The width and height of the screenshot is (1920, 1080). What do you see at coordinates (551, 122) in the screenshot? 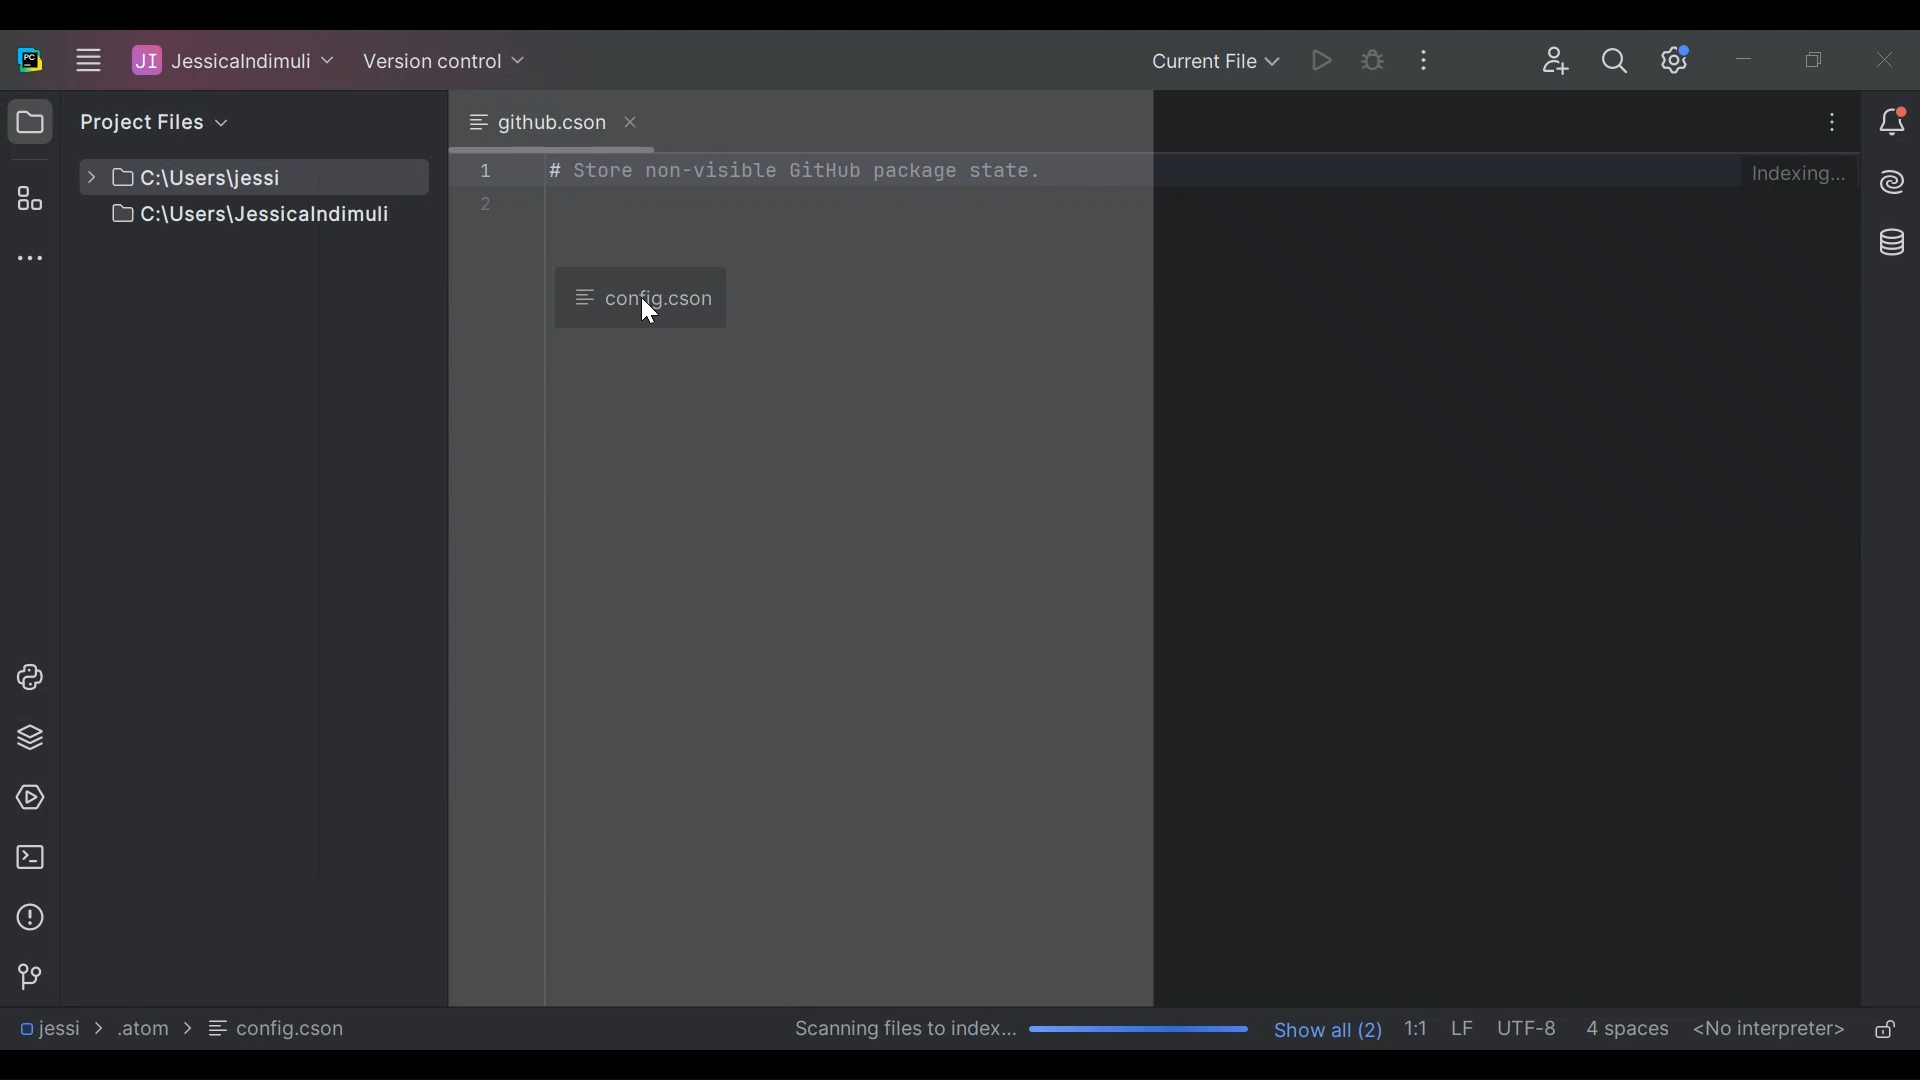
I see `current Tab` at bounding box center [551, 122].